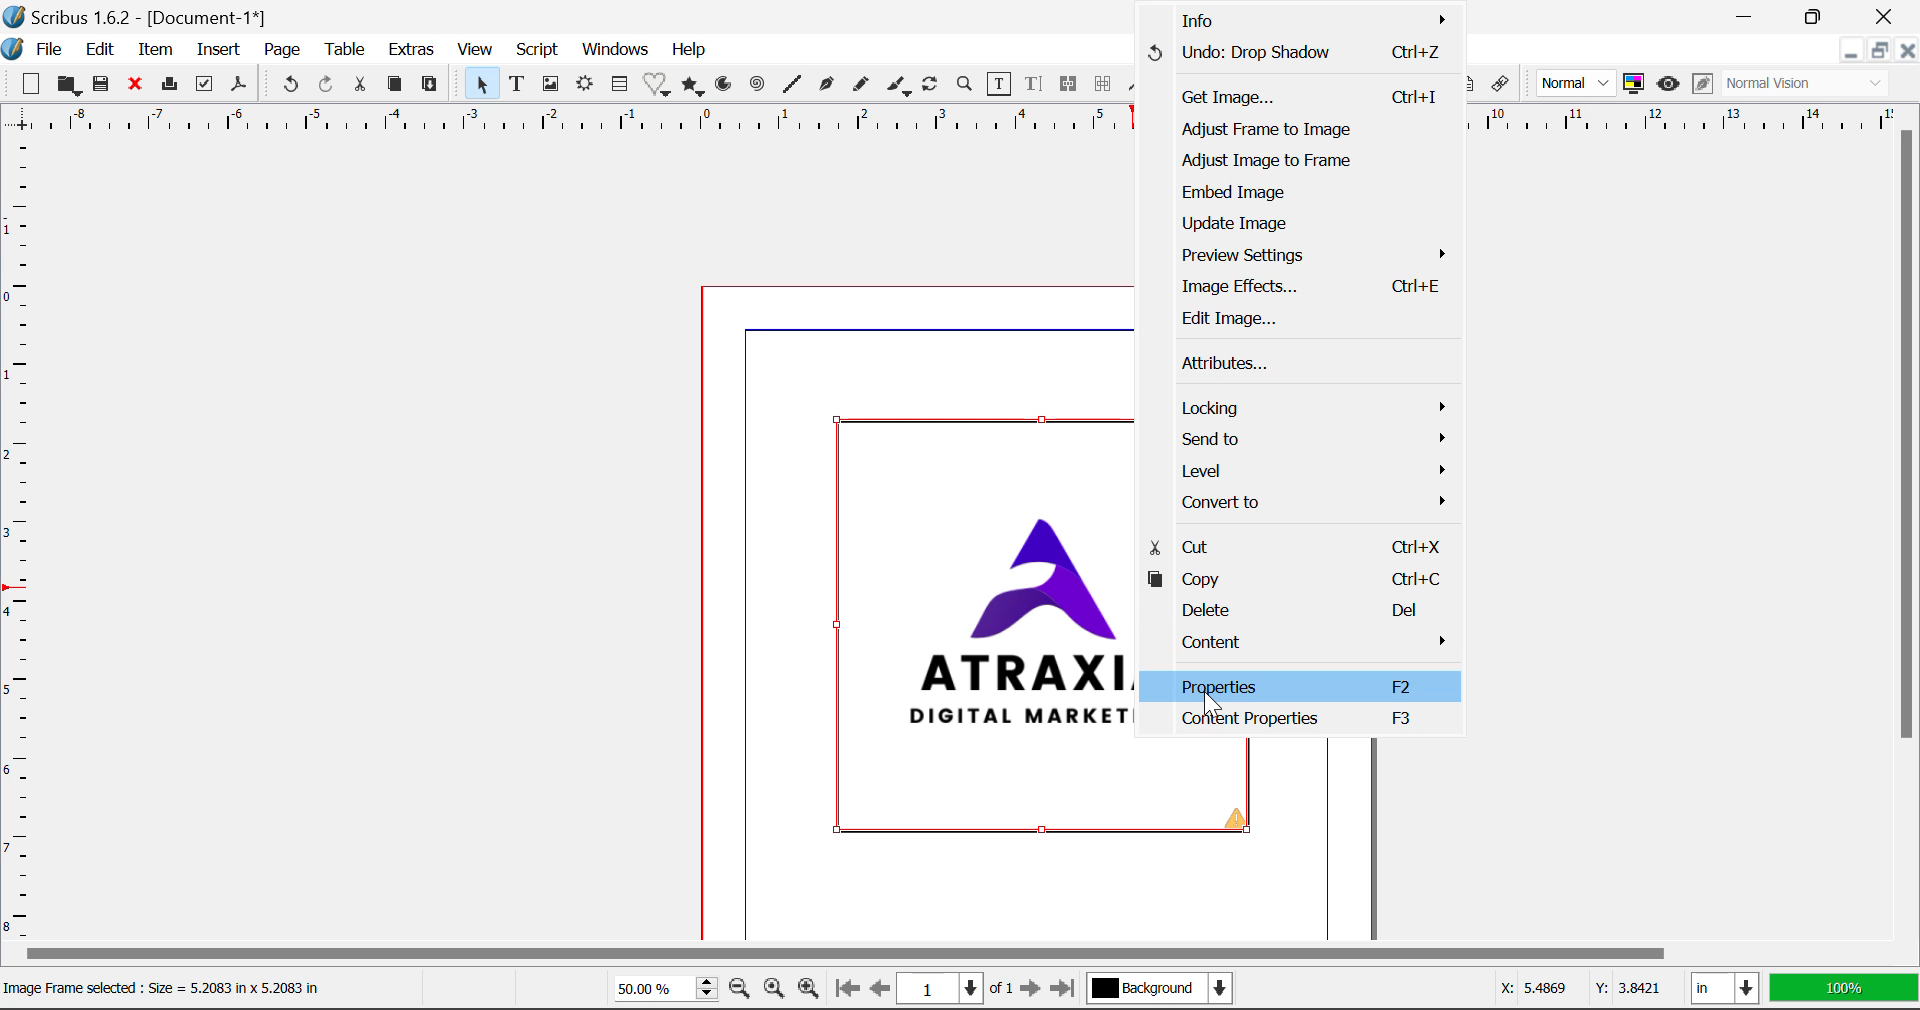 Image resolution: width=1920 pixels, height=1010 pixels. Describe the element at coordinates (1067, 985) in the screenshot. I see `Last page` at that location.